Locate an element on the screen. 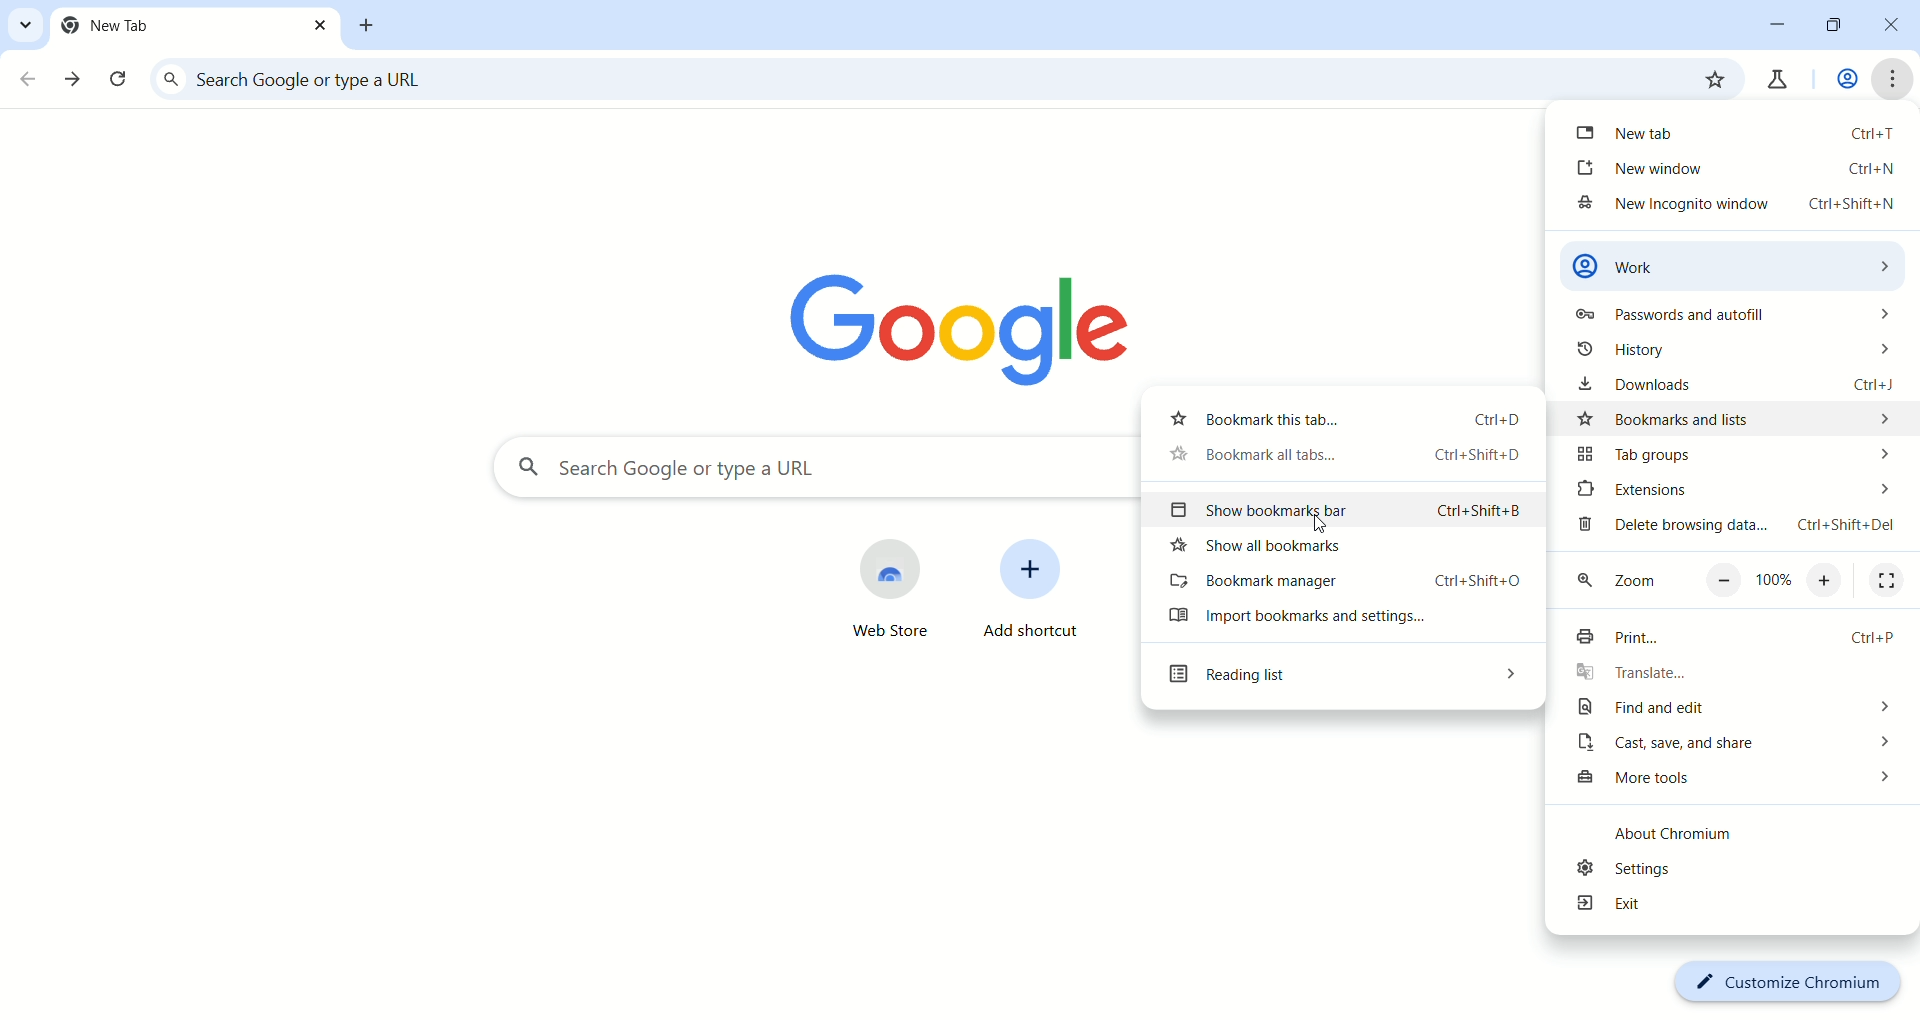 The height and width of the screenshot is (1020, 1920). google is located at coordinates (973, 321).